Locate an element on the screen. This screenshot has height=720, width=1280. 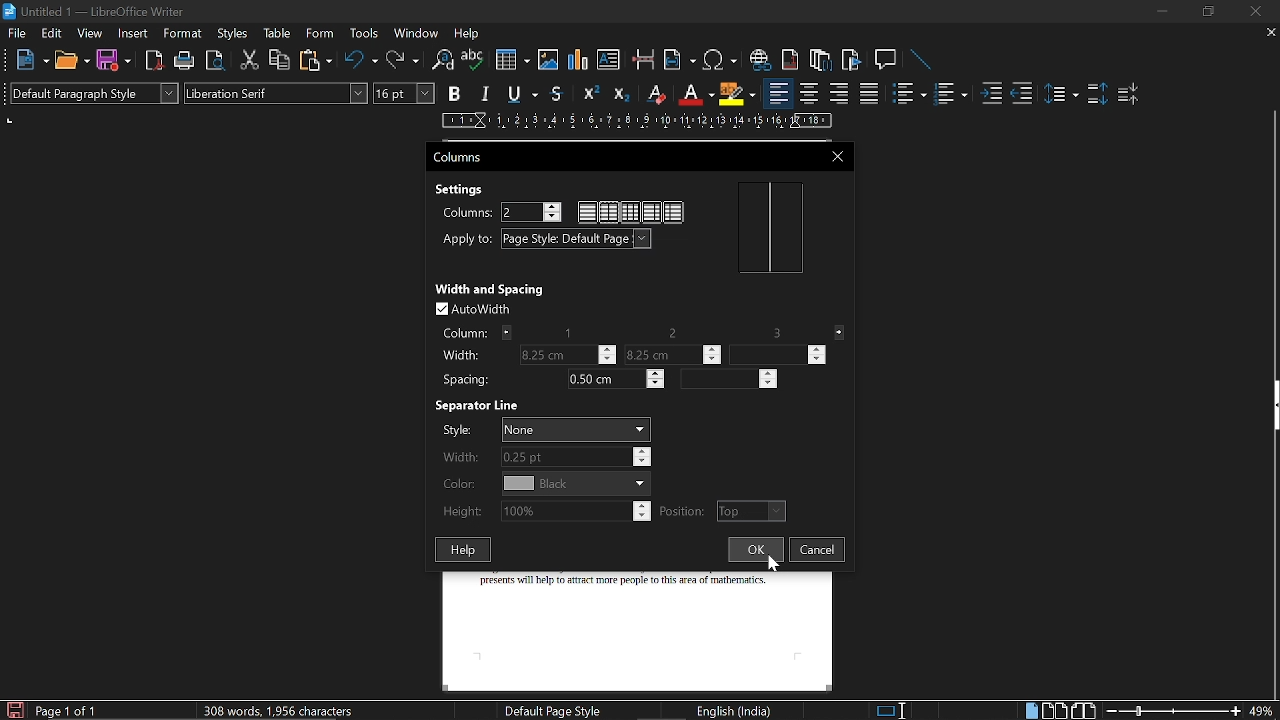
Styles is located at coordinates (234, 34).